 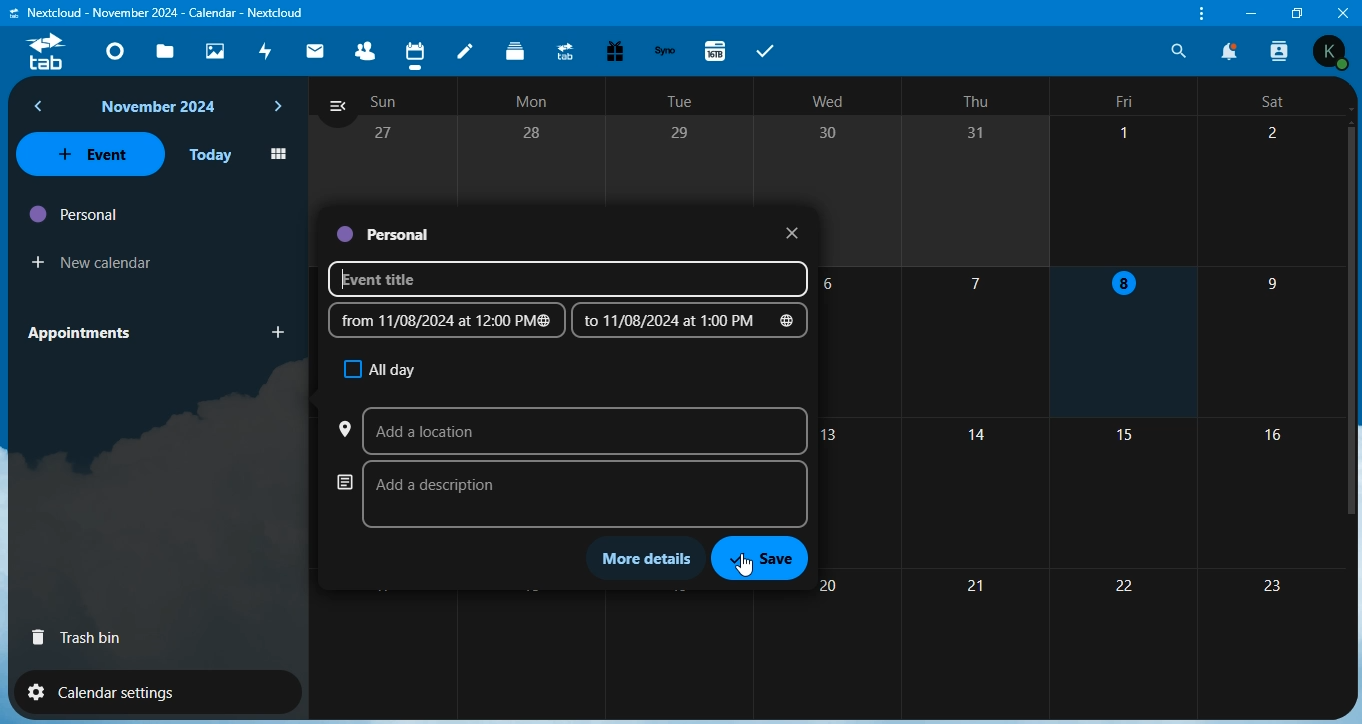 I want to click on minimize, so click(x=1254, y=15).